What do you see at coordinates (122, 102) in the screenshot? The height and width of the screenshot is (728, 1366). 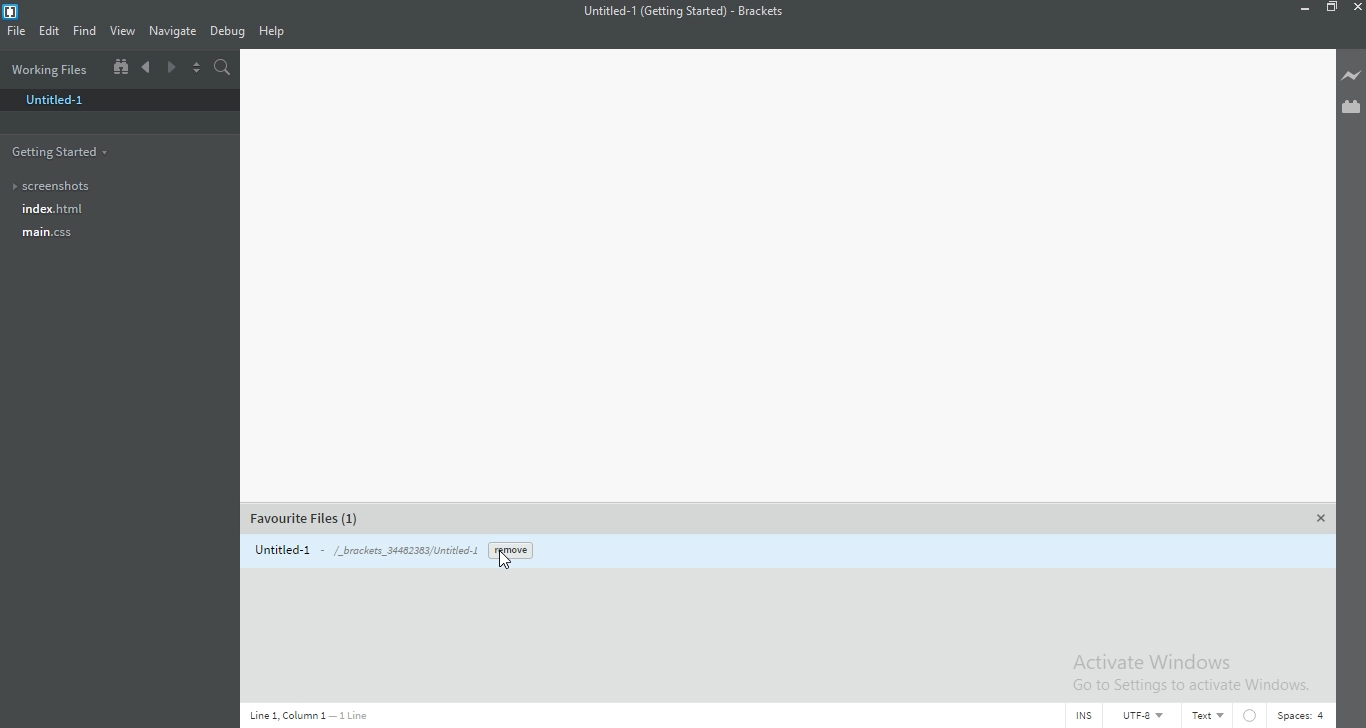 I see `untitled` at bounding box center [122, 102].